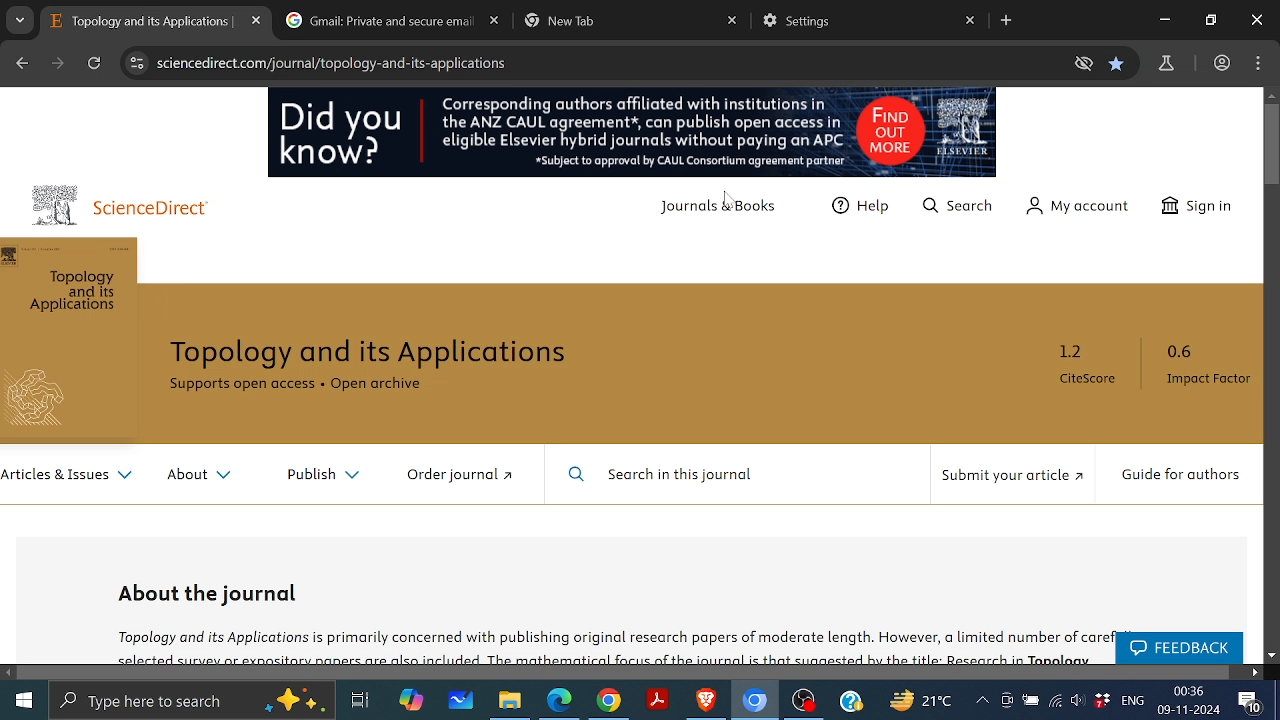 This screenshot has height=720, width=1280. What do you see at coordinates (956, 206) in the screenshot?
I see `search` at bounding box center [956, 206].